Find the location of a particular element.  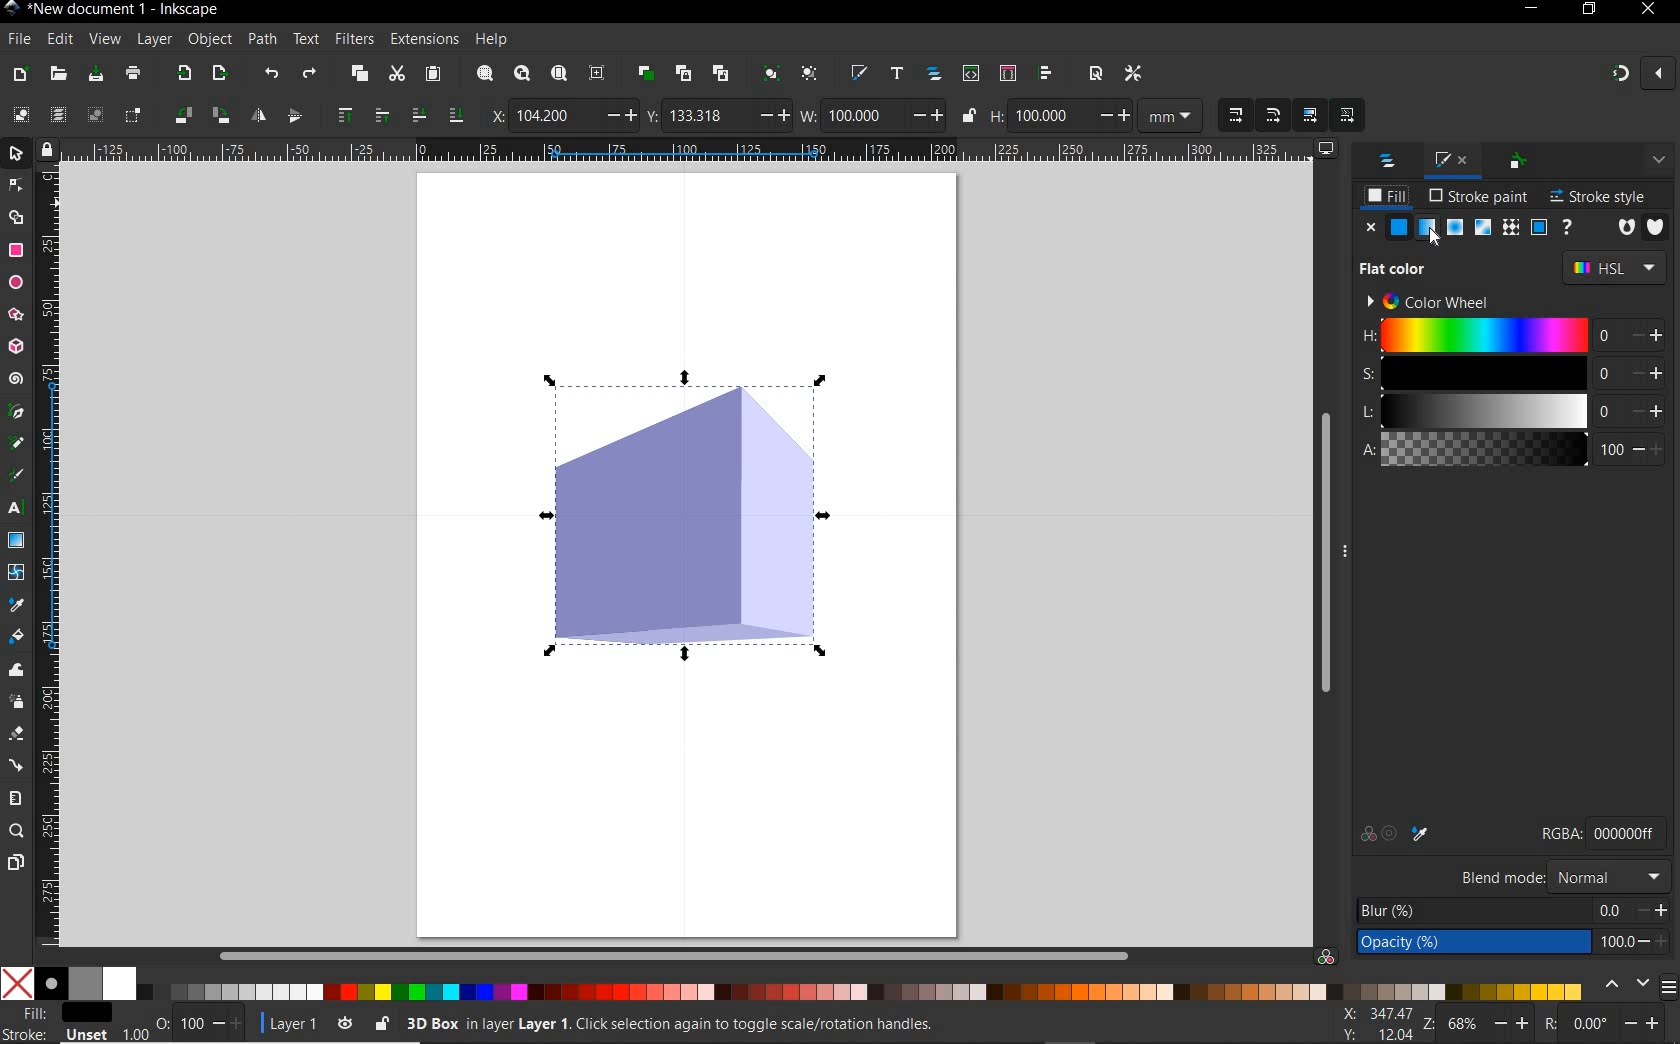

ZOOM DRAWING is located at coordinates (522, 75).